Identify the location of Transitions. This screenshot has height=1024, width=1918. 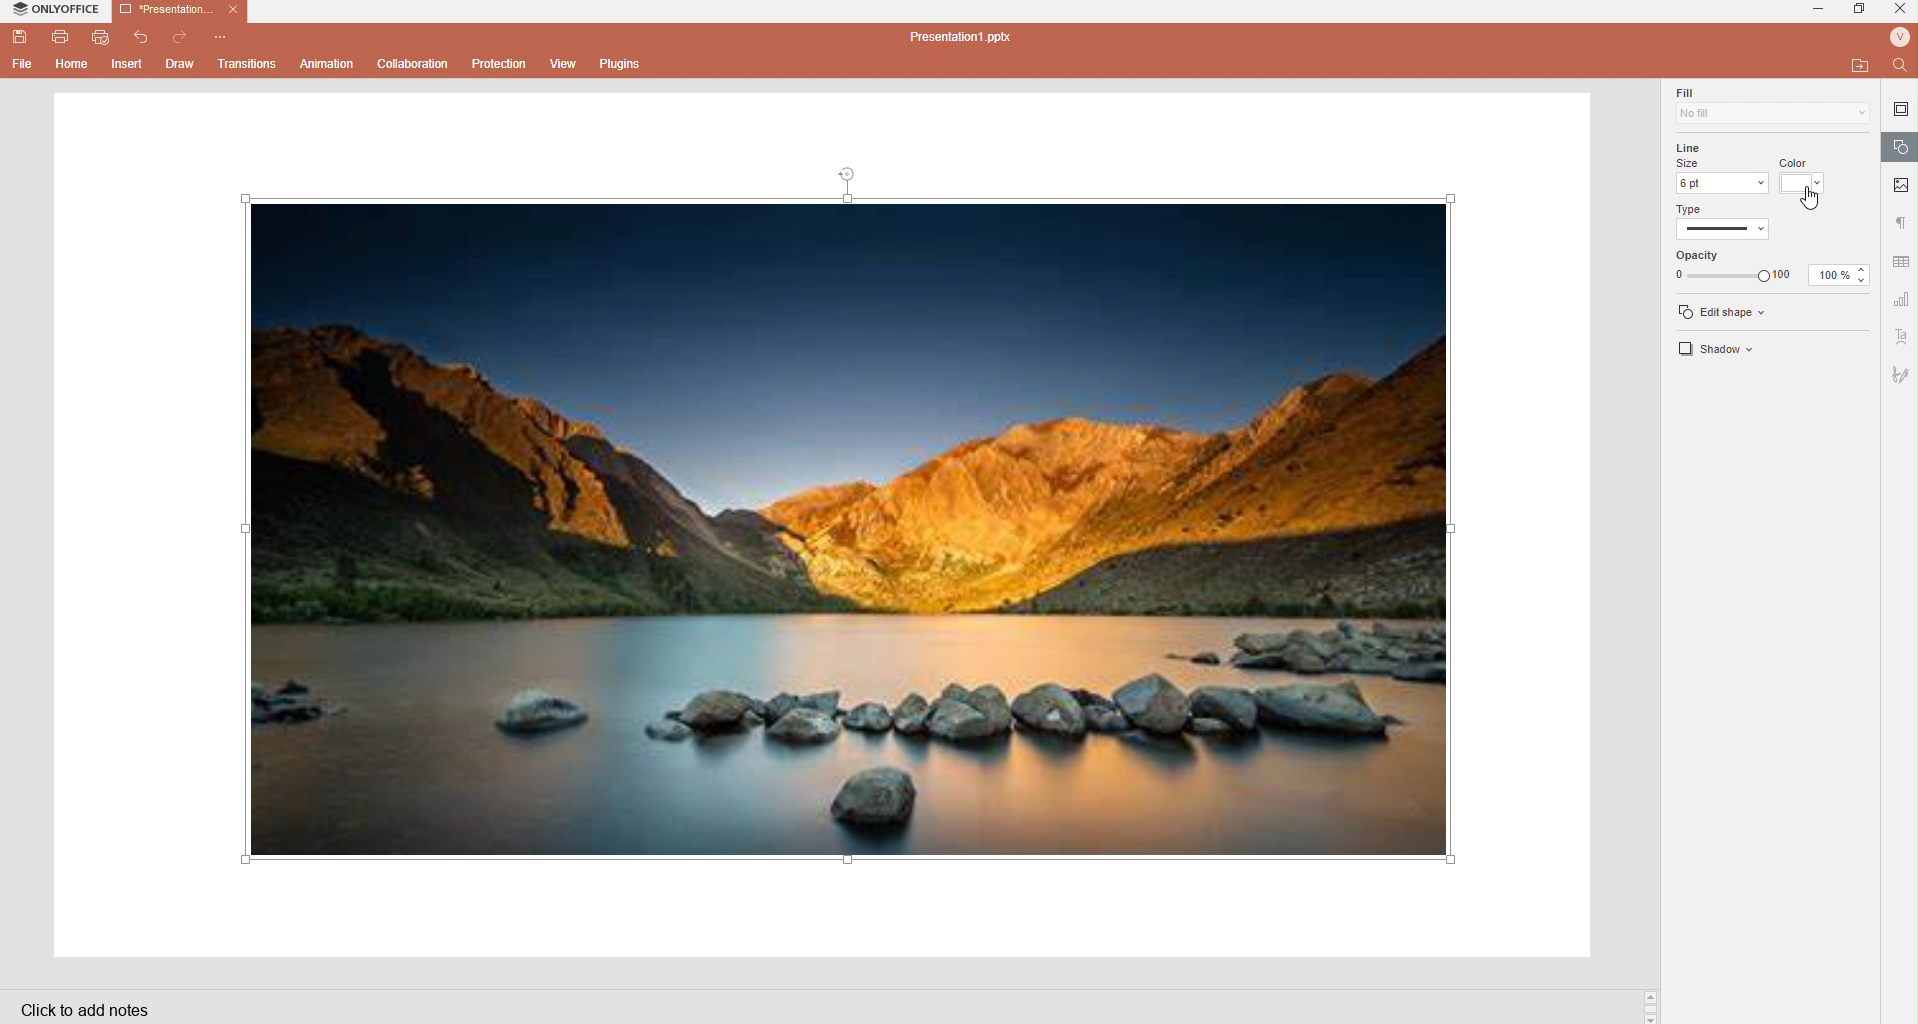
(247, 63).